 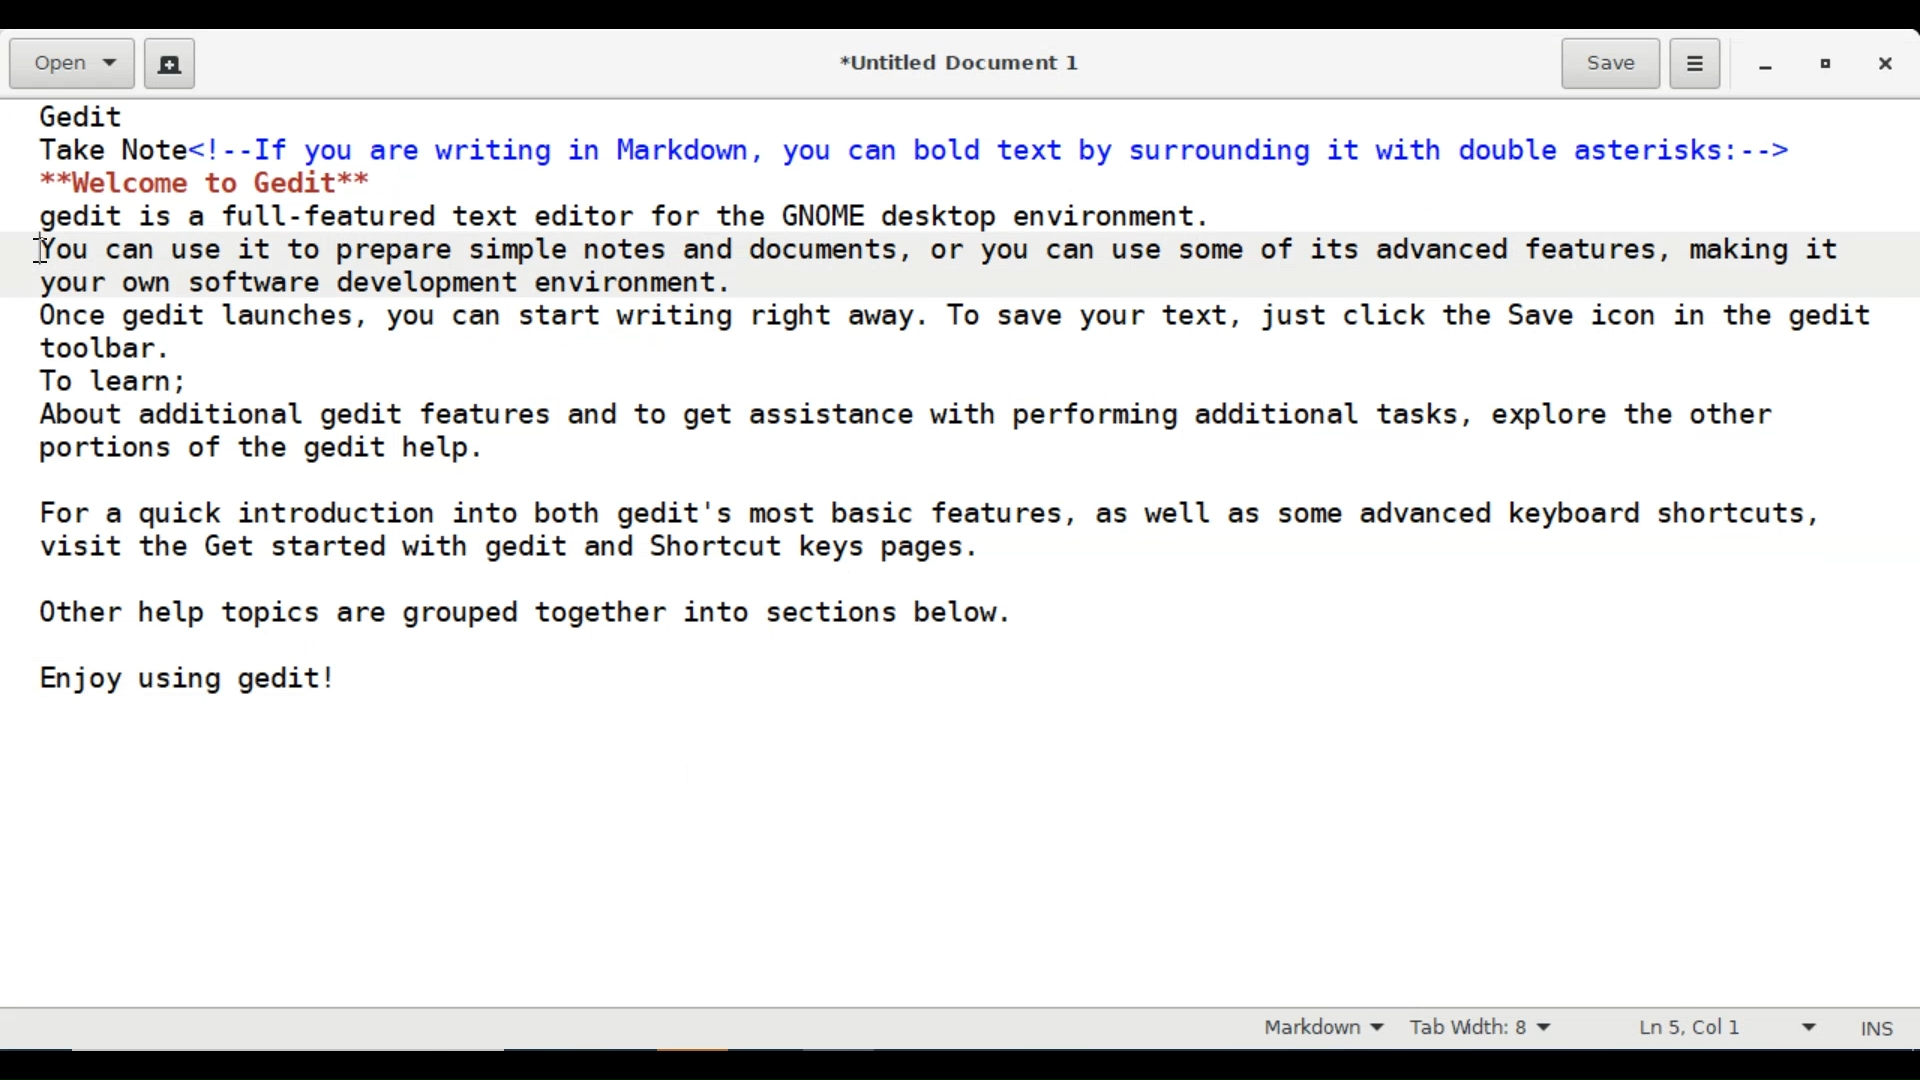 I want to click on Insert Mode, so click(x=1881, y=1025).